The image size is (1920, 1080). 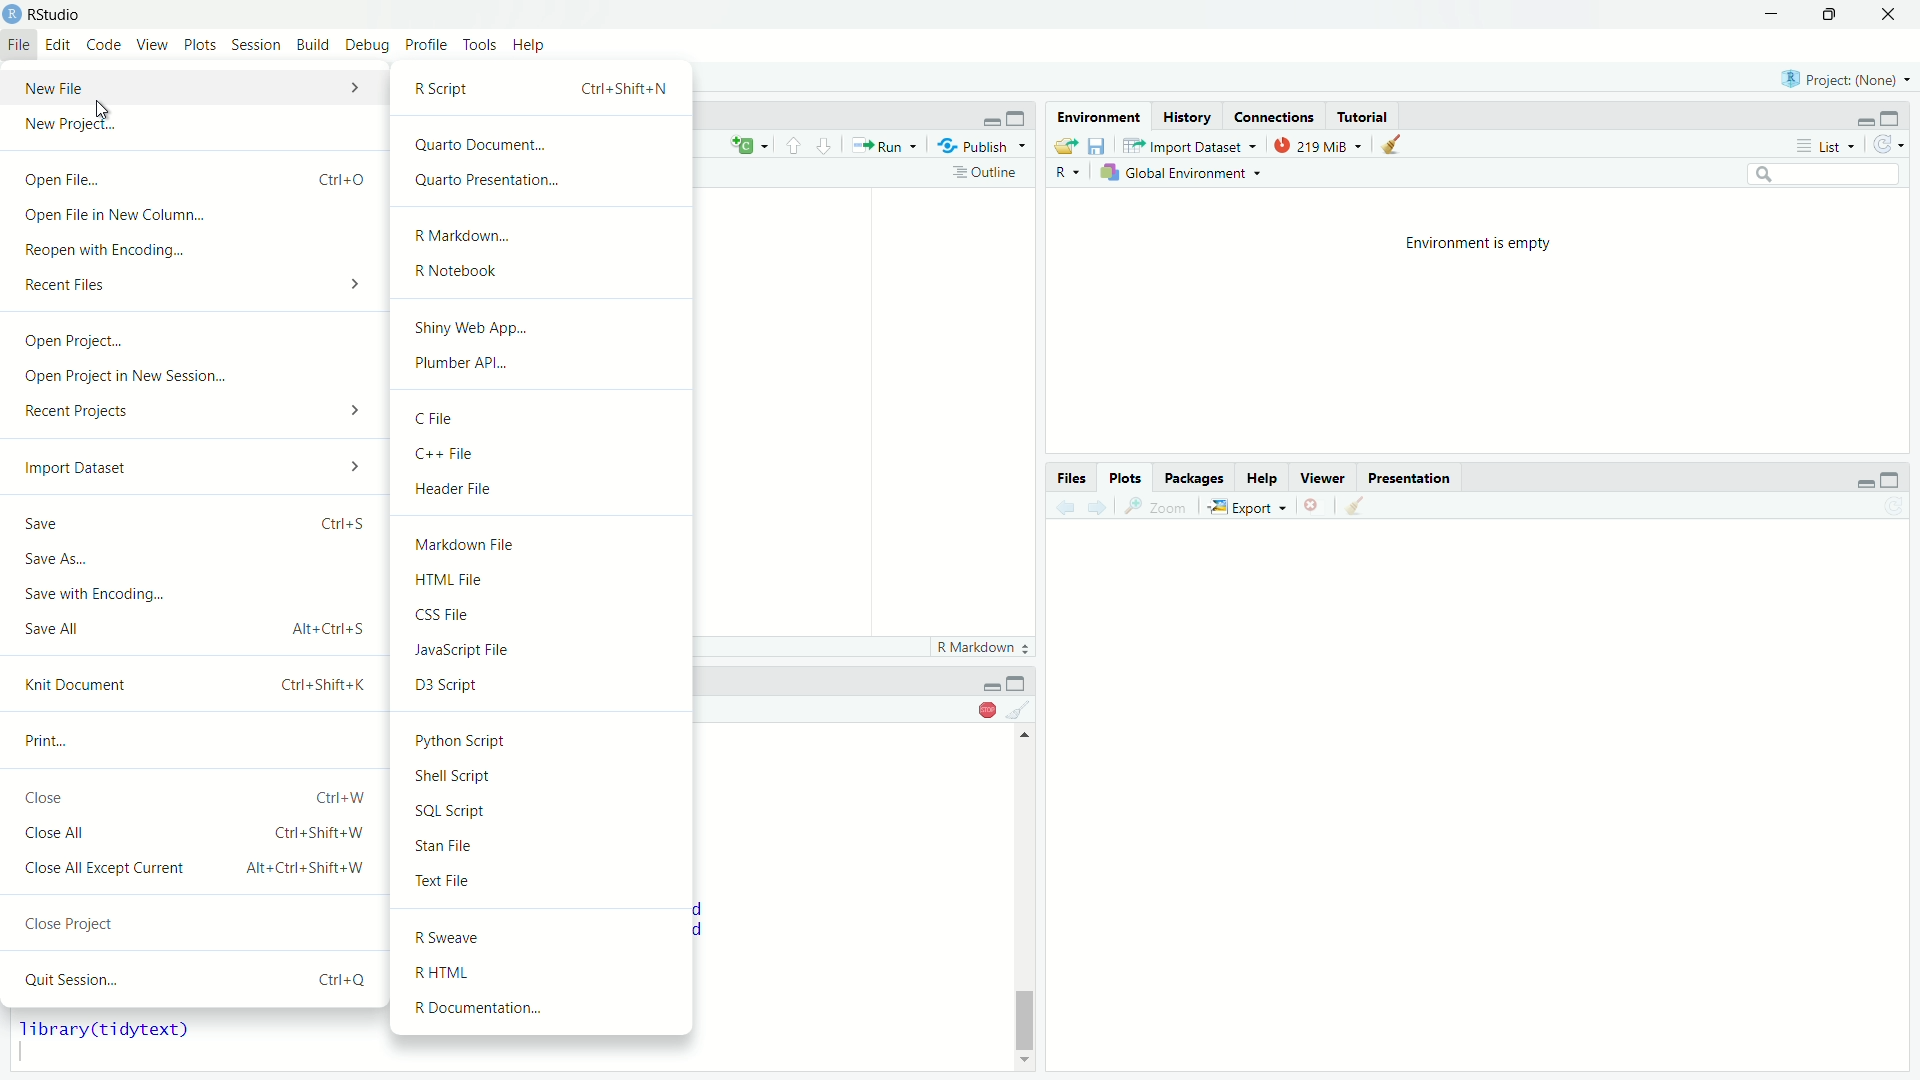 I want to click on refresh the list of objects, so click(x=1887, y=143).